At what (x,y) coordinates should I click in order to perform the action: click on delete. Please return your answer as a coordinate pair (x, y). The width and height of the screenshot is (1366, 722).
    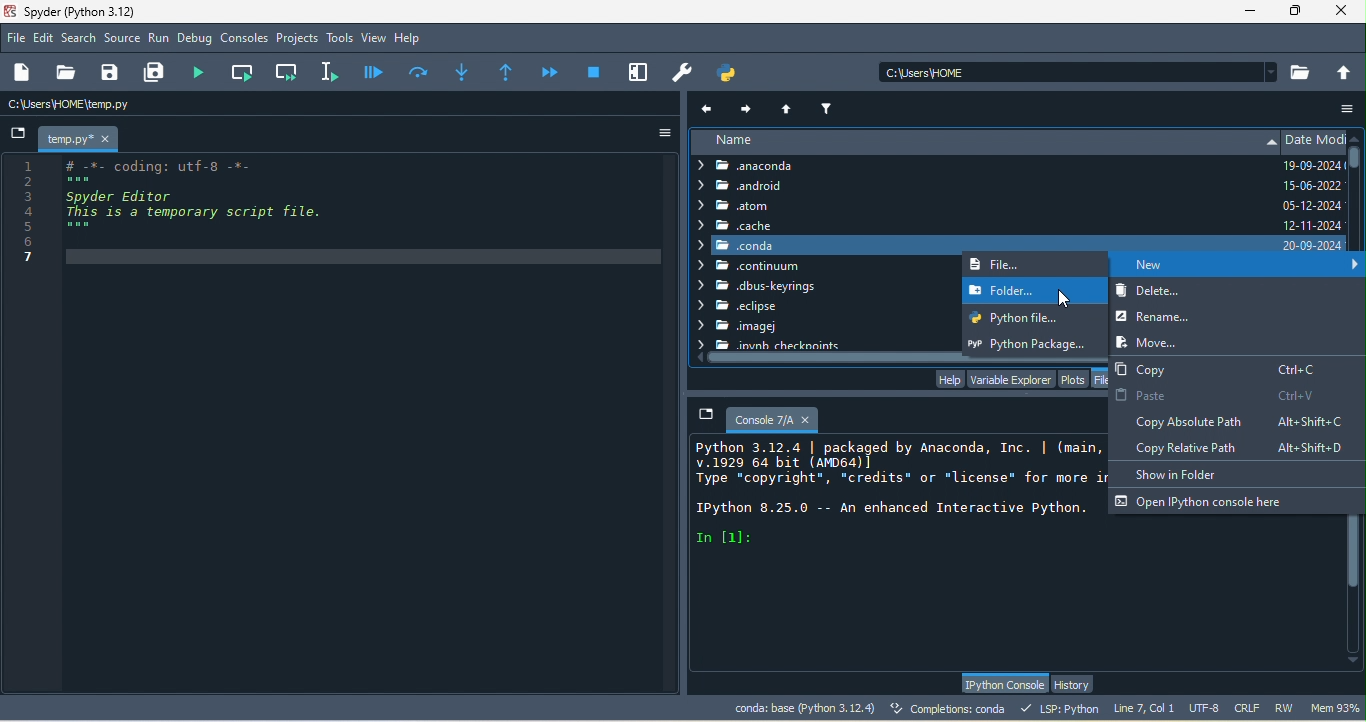
    Looking at the image, I should click on (1235, 293).